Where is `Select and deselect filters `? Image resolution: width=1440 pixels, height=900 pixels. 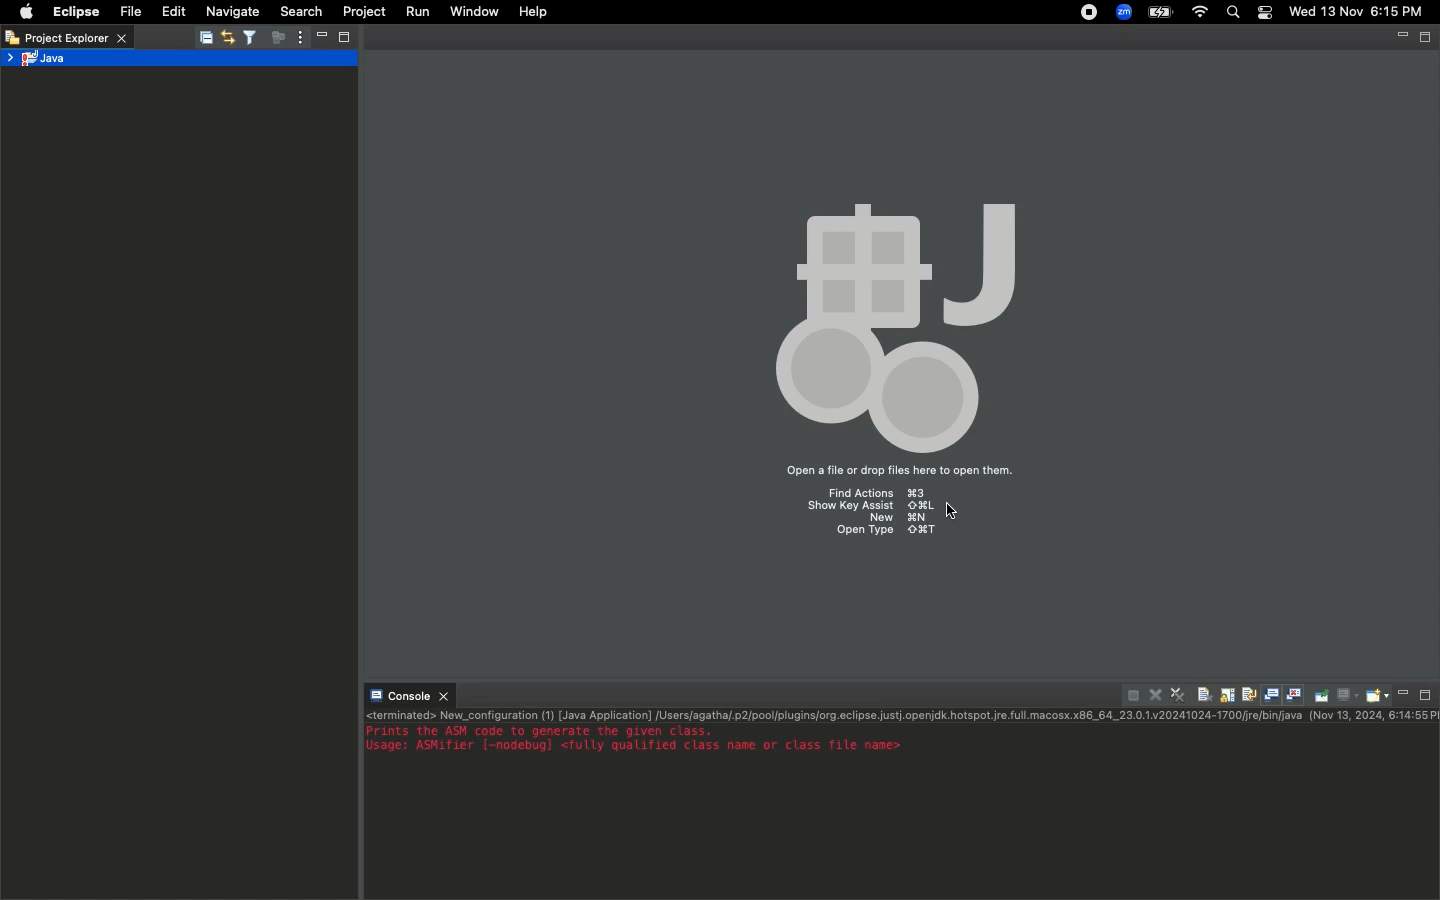 Select and deselect filters  is located at coordinates (250, 39).